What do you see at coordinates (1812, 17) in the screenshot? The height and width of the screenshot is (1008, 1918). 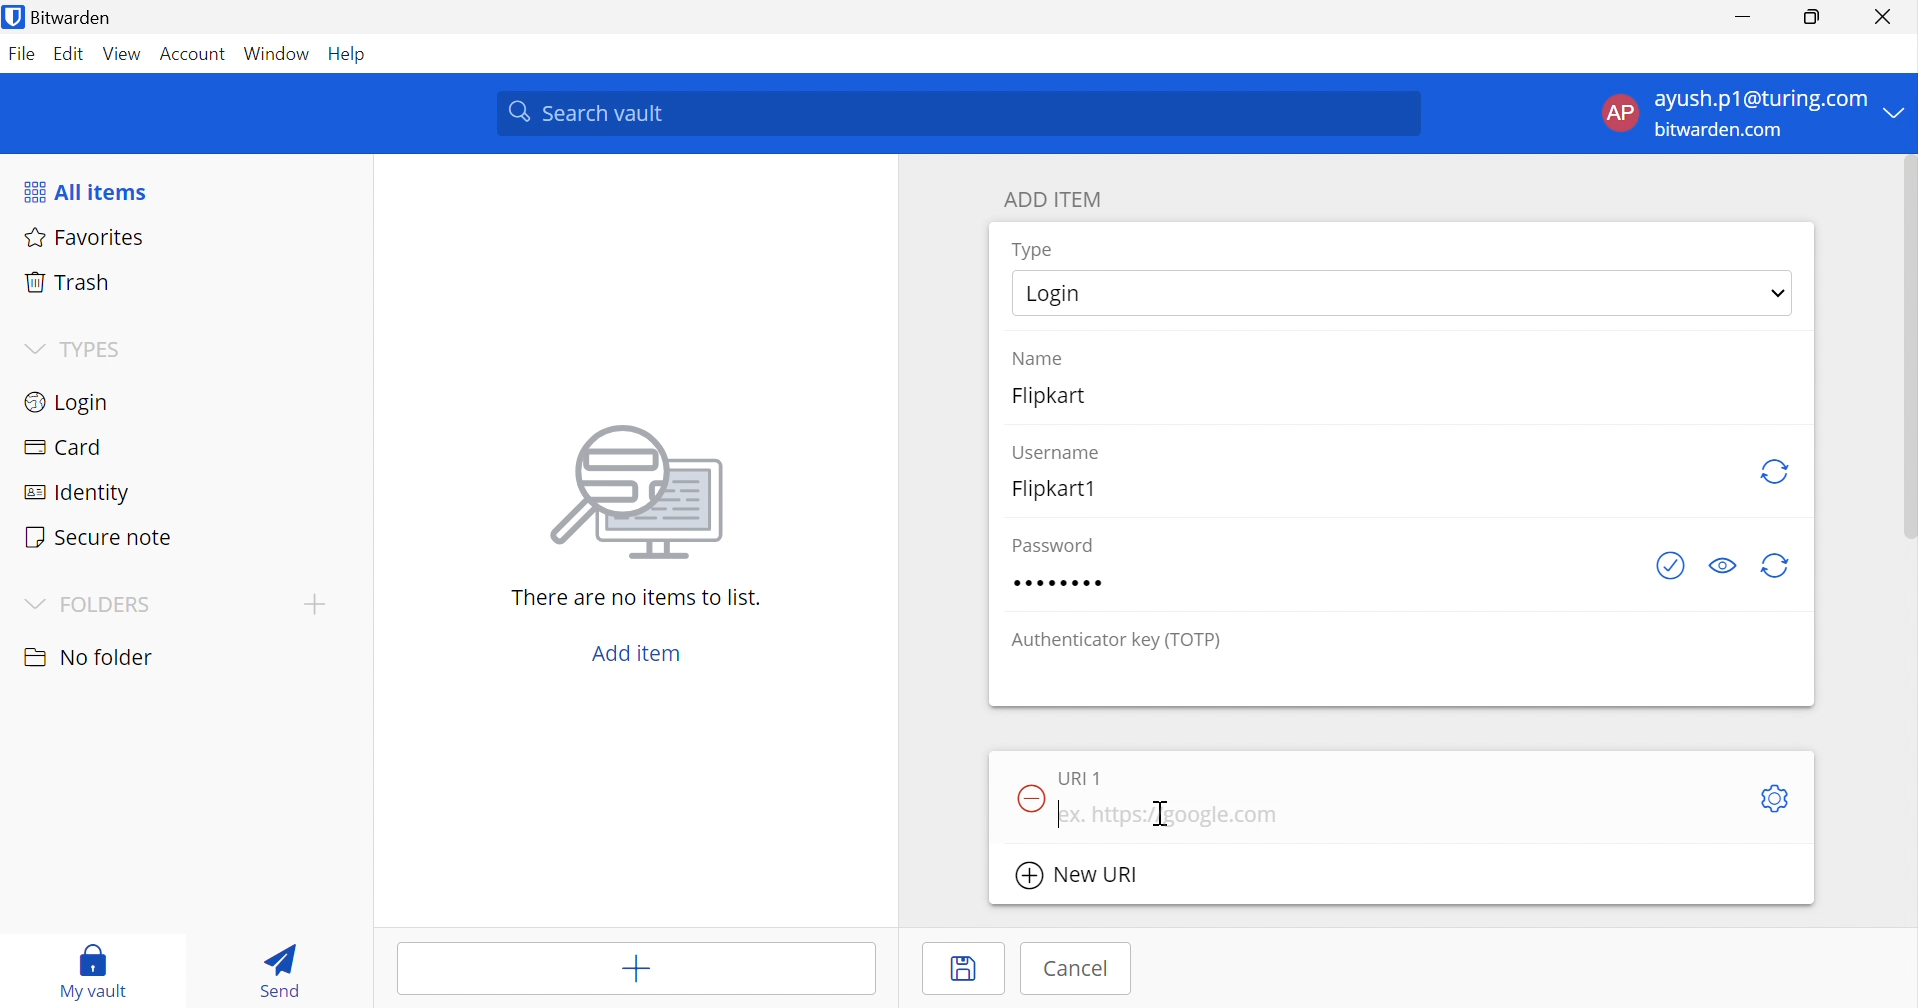 I see `Restore Down` at bounding box center [1812, 17].